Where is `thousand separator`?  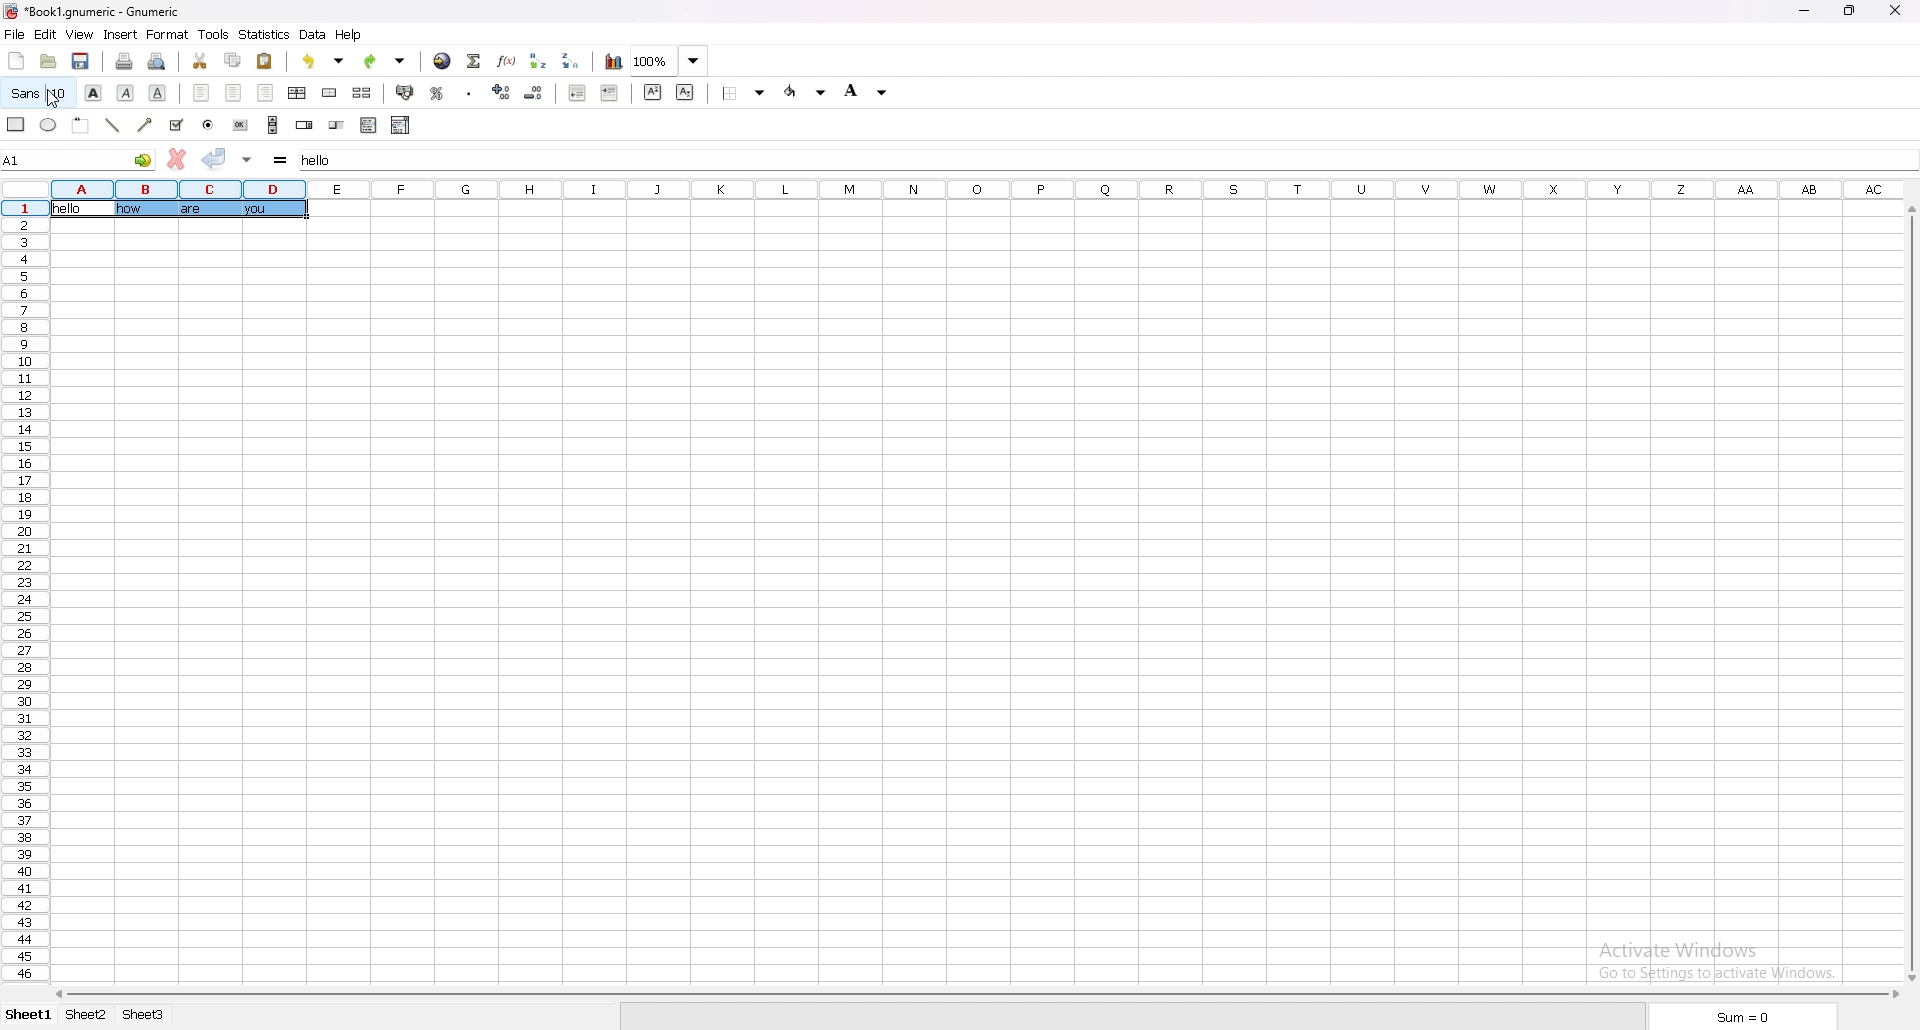
thousand separator is located at coordinates (468, 92).